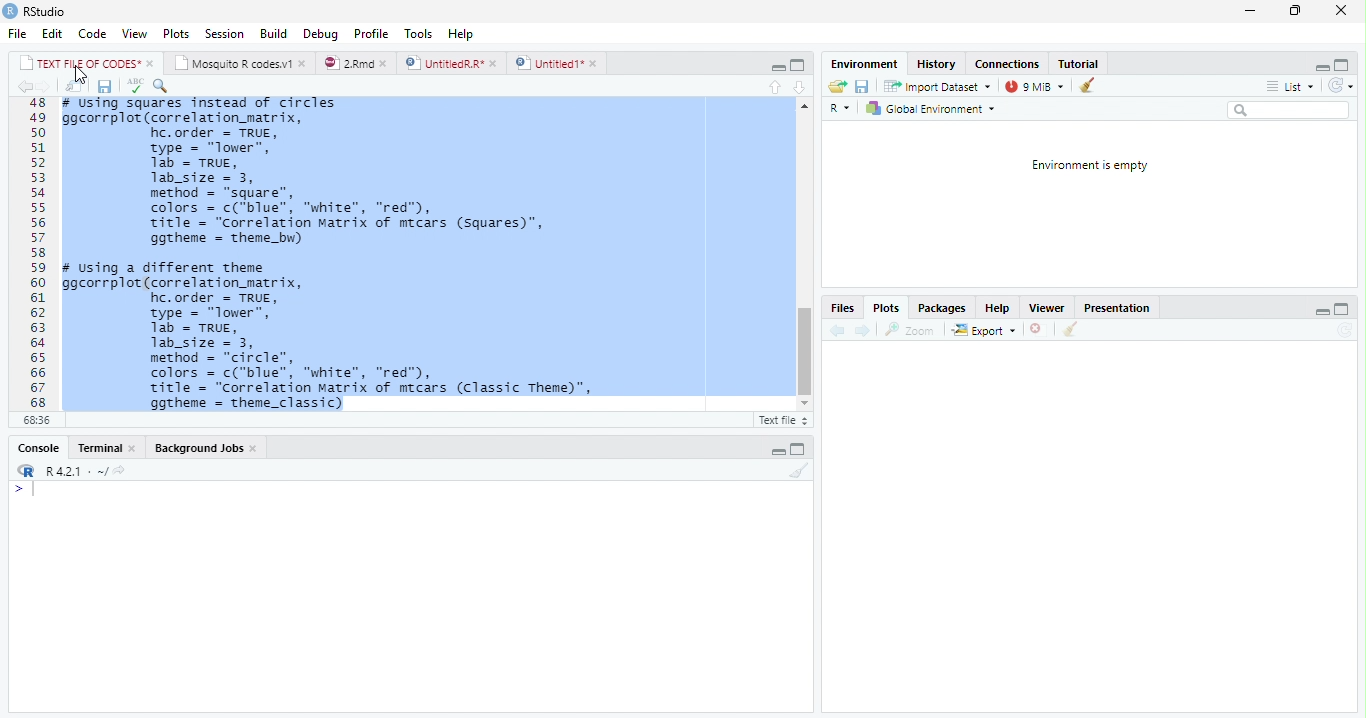 This screenshot has width=1366, height=718. I want to click on Files, so click(842, 307).